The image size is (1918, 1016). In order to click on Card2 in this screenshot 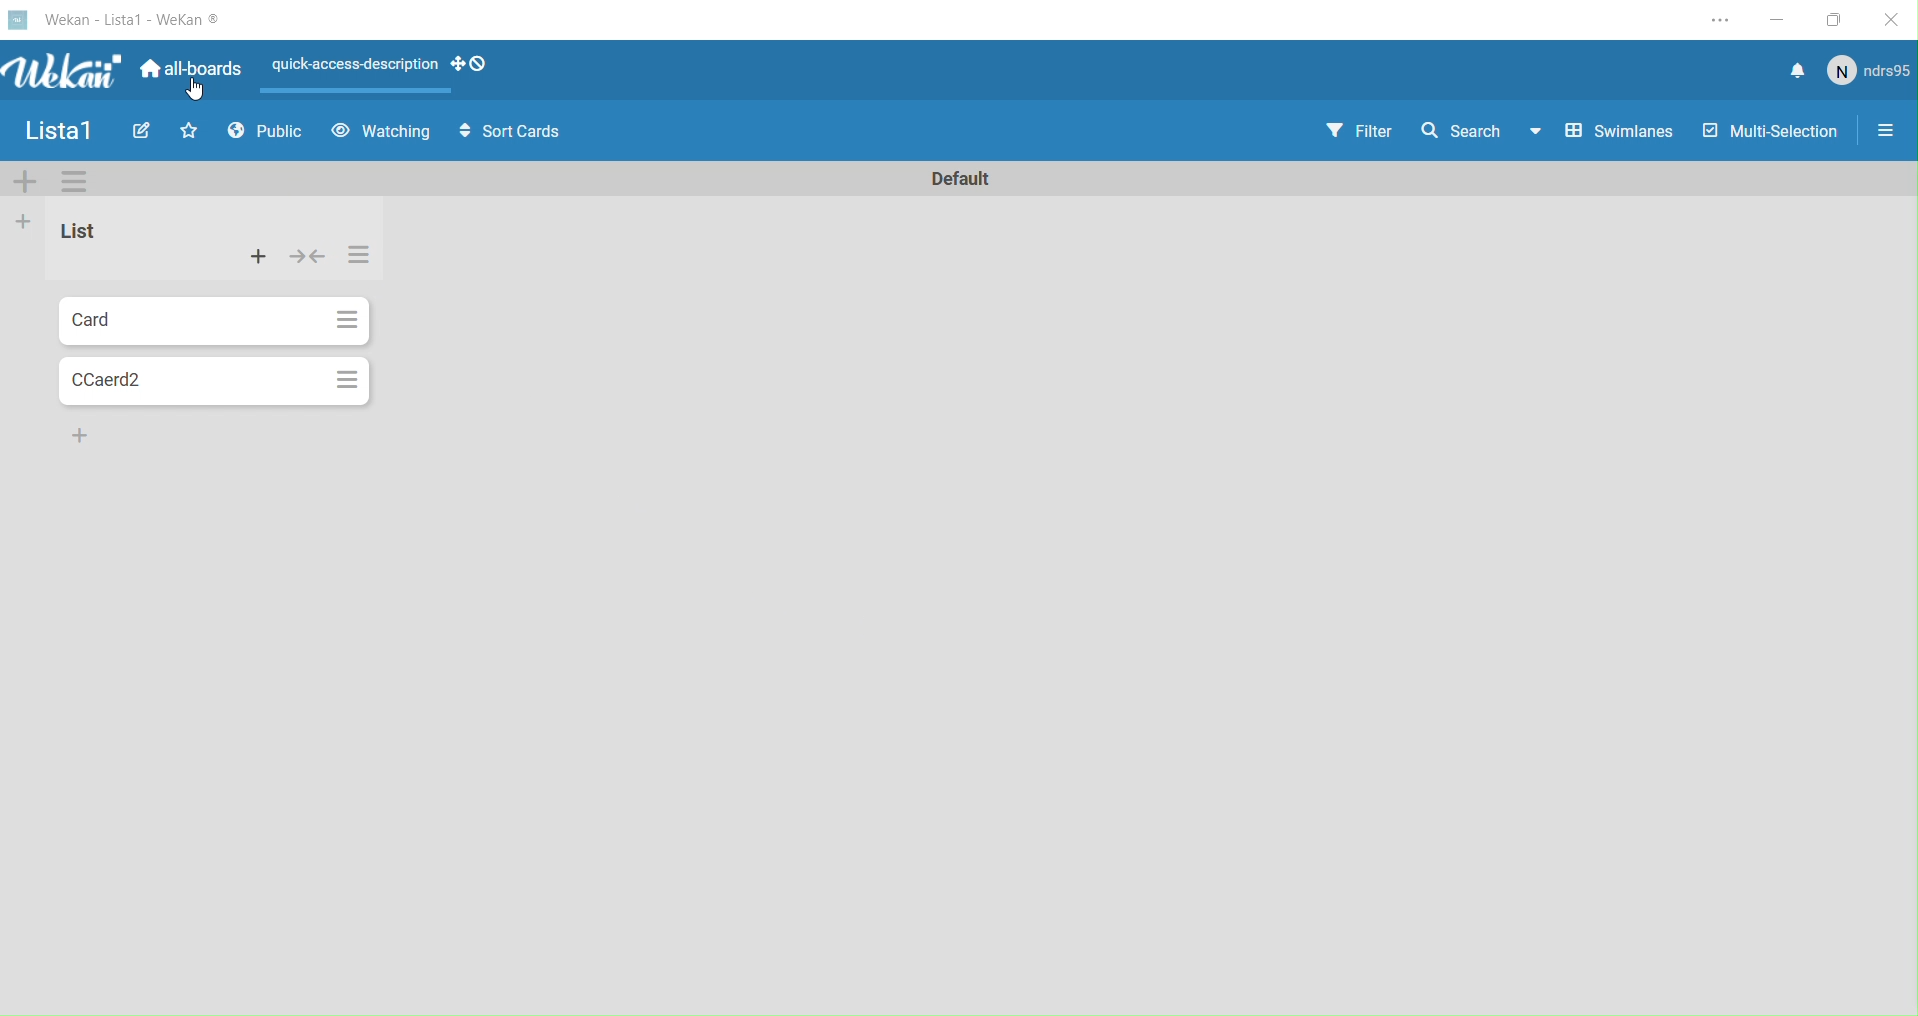, I will do `click(188, 377)`.